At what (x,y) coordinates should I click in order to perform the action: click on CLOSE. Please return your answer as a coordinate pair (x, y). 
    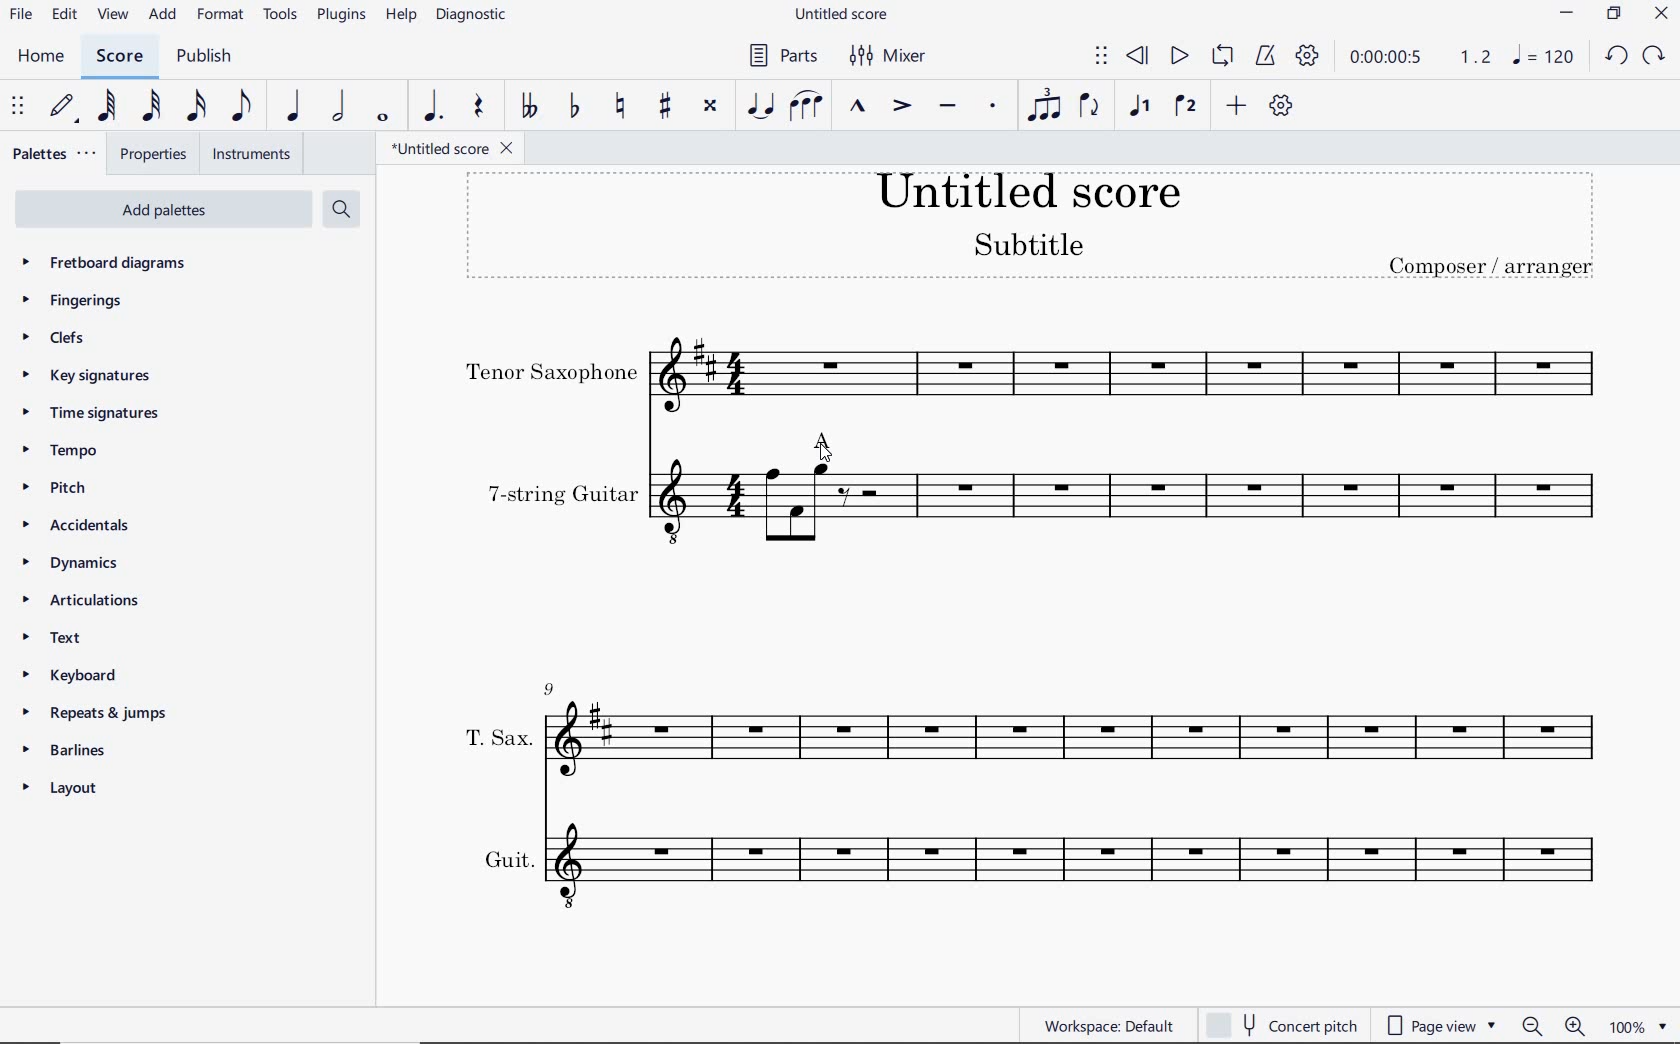
    Looking at the image, I should click on (1662, 15).